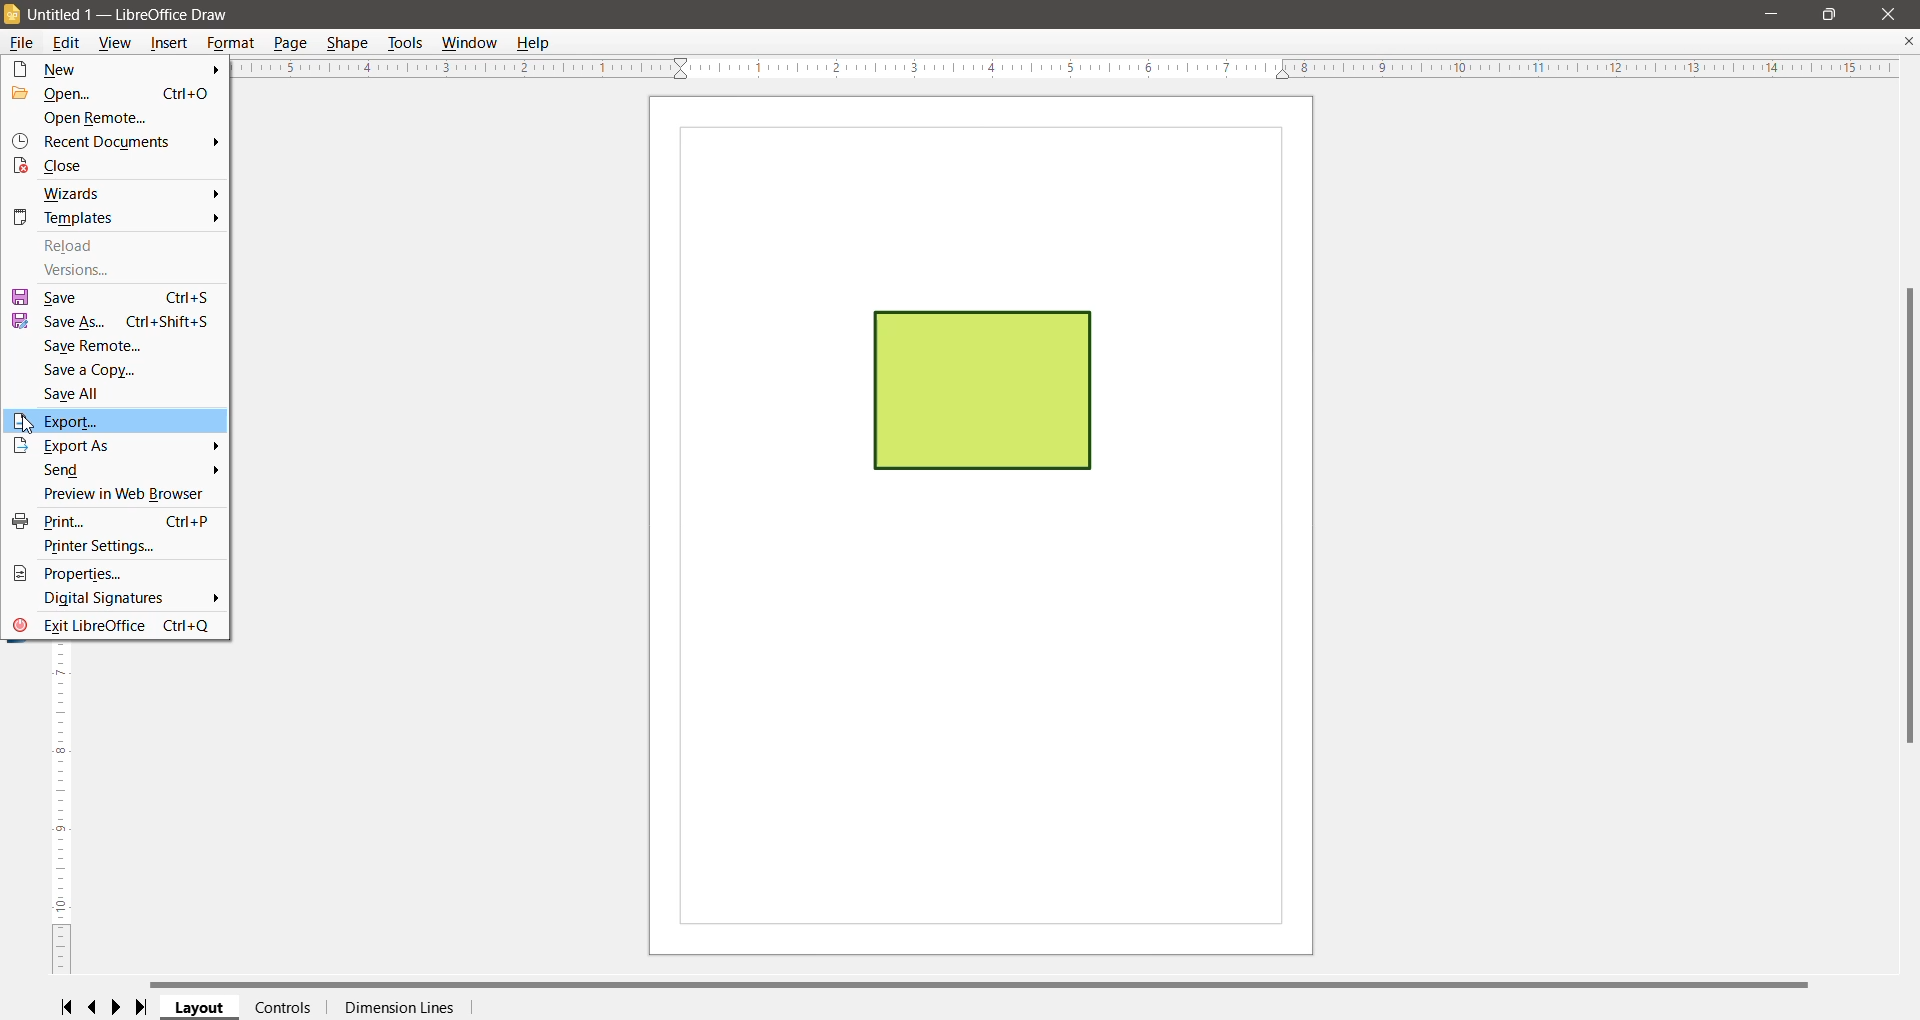  I want to click on Properties, so click(75, 573).